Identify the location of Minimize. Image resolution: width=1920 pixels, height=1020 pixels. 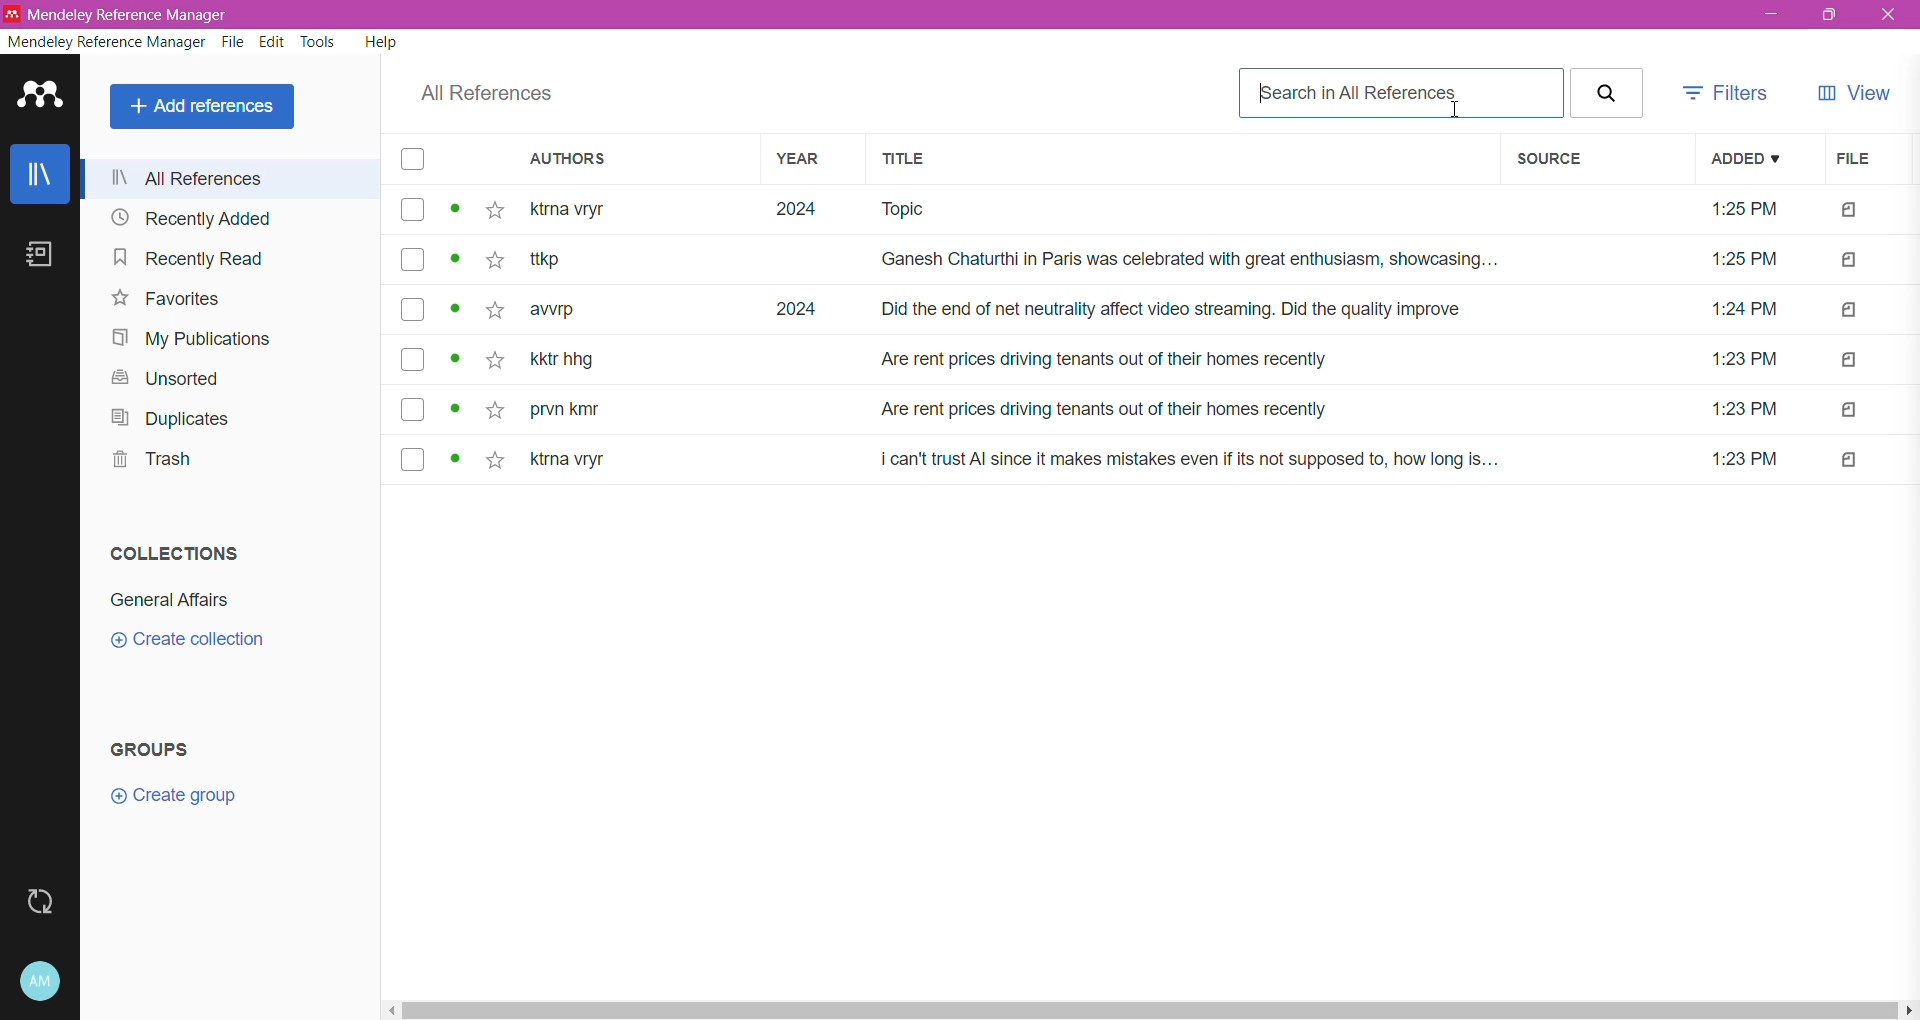
(1770, 15).